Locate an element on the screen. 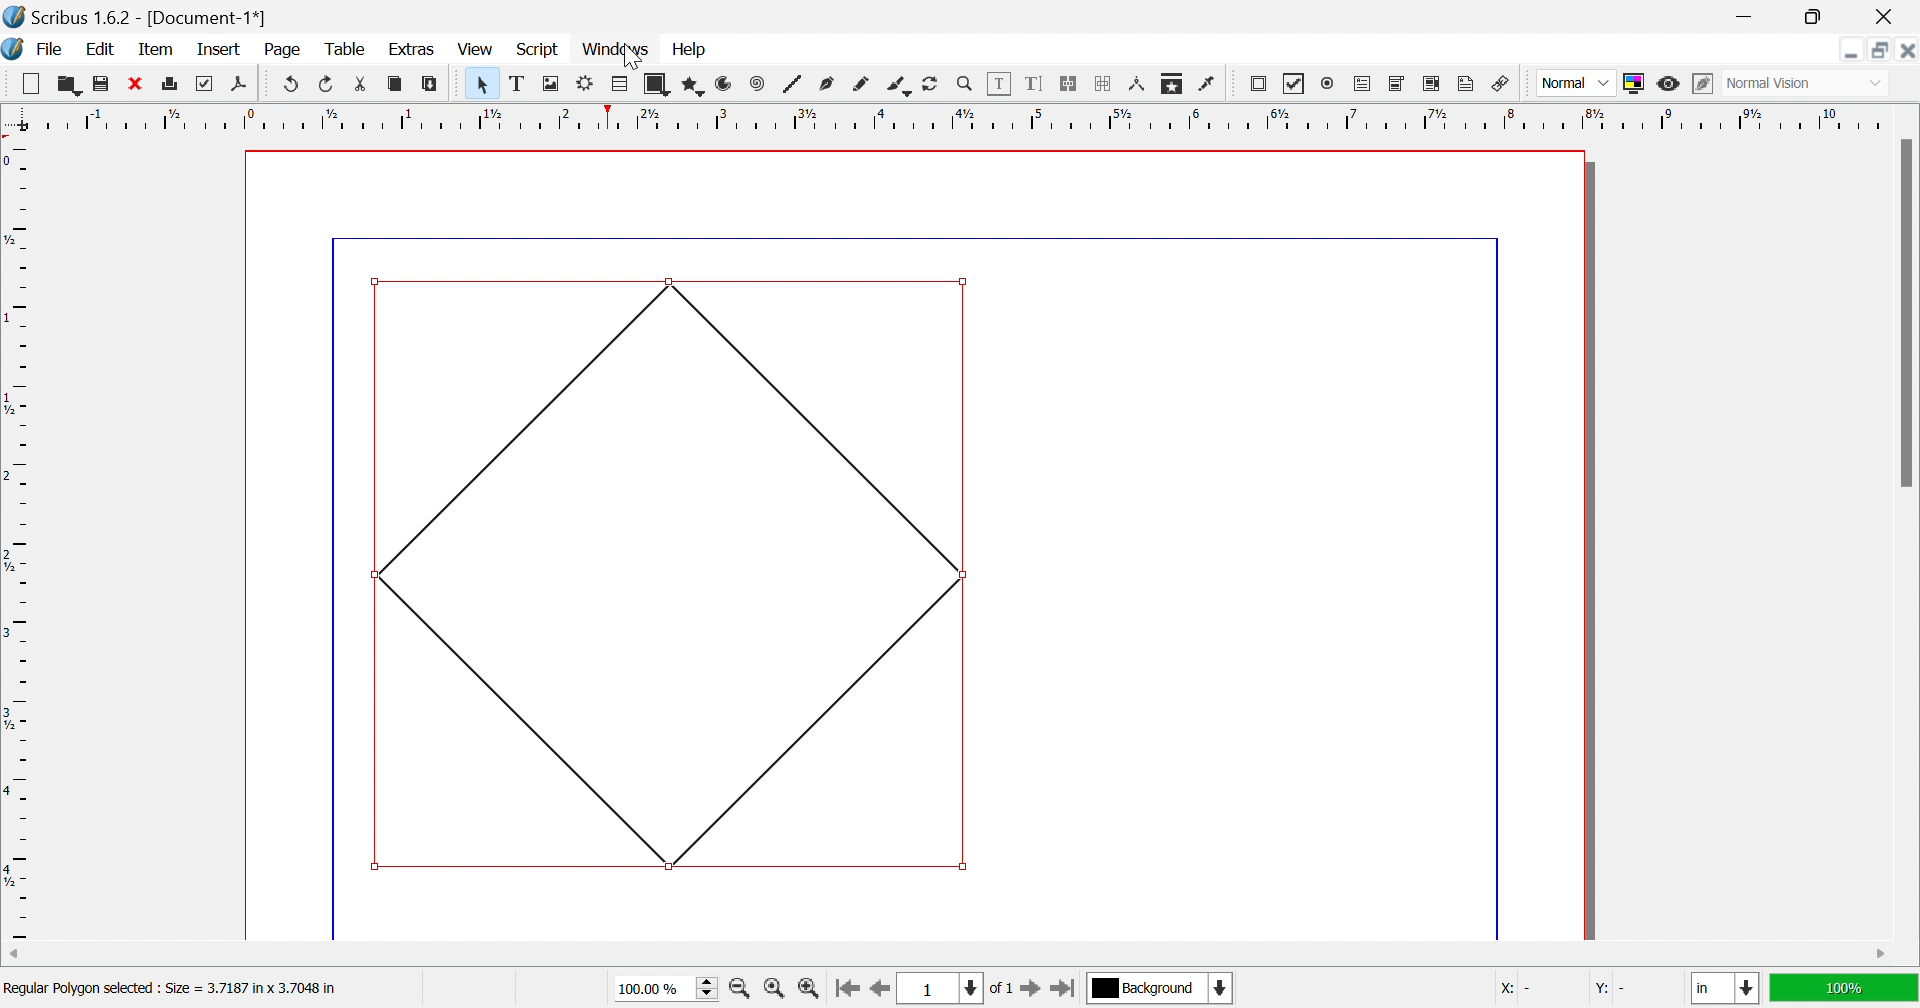  Eye dropper is located at coordinates (1209, 84).